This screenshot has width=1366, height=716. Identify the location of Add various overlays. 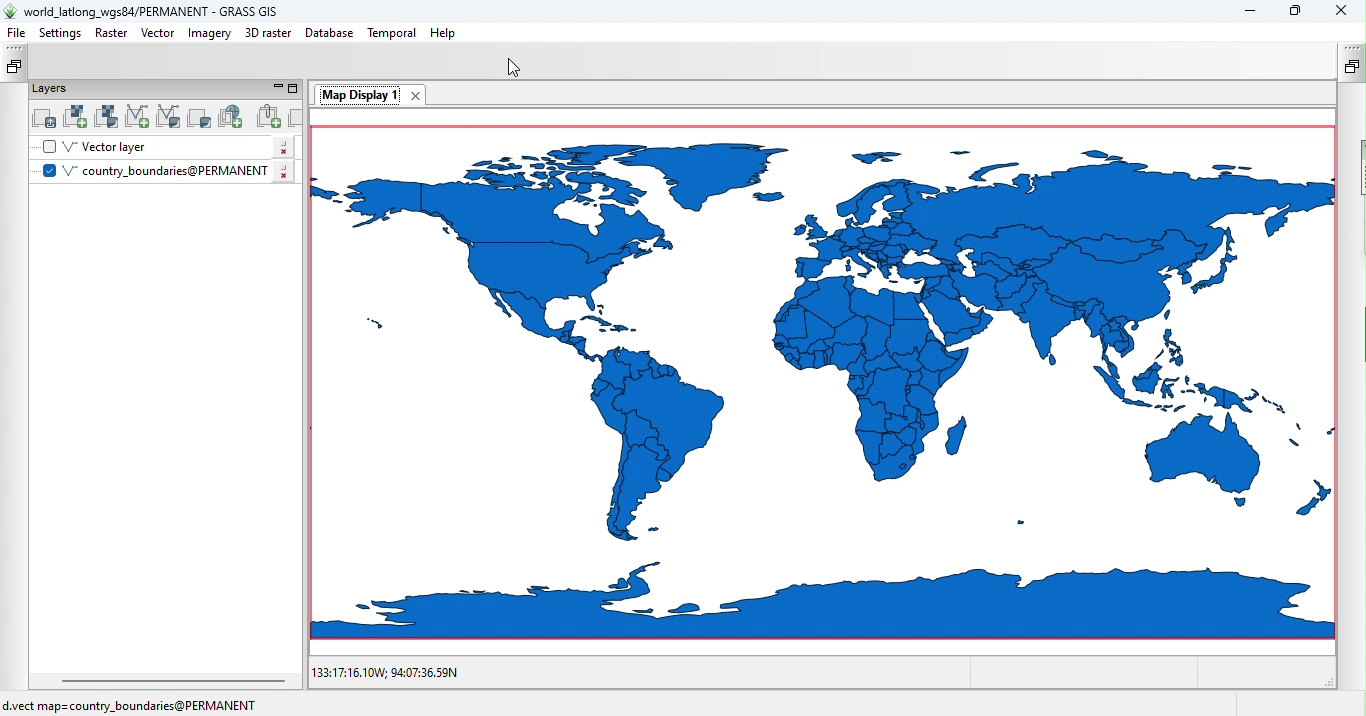
(201, 120).